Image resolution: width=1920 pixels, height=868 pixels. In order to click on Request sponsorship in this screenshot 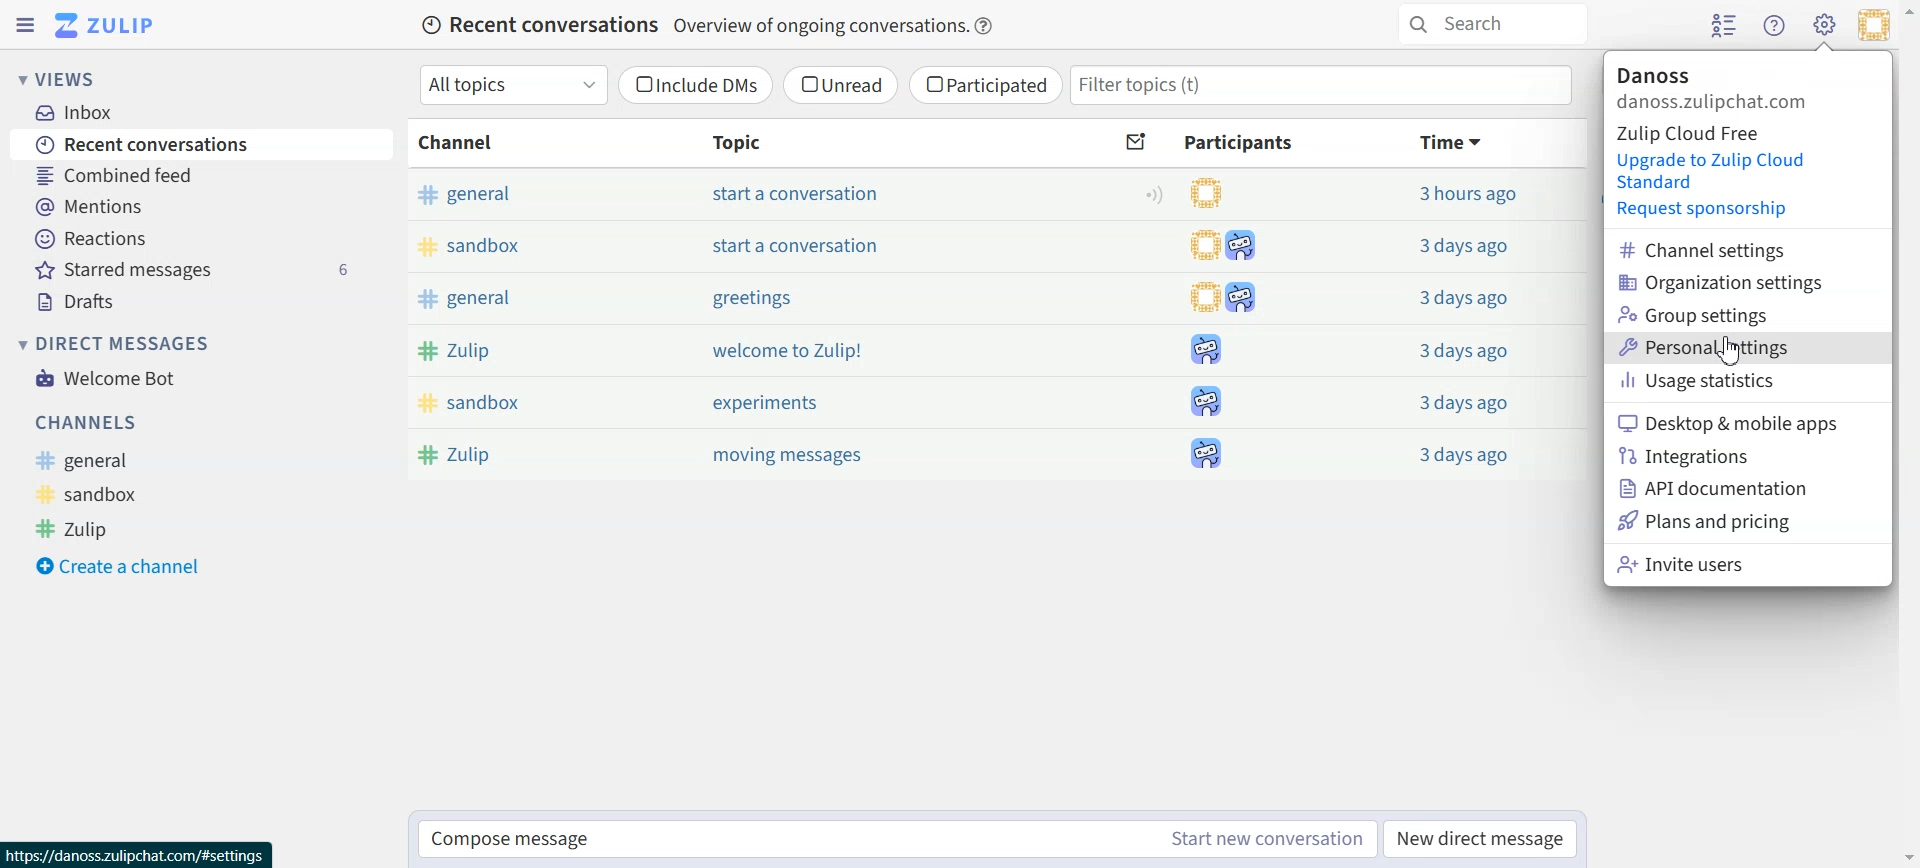, I will do `click(1707, 212)`.